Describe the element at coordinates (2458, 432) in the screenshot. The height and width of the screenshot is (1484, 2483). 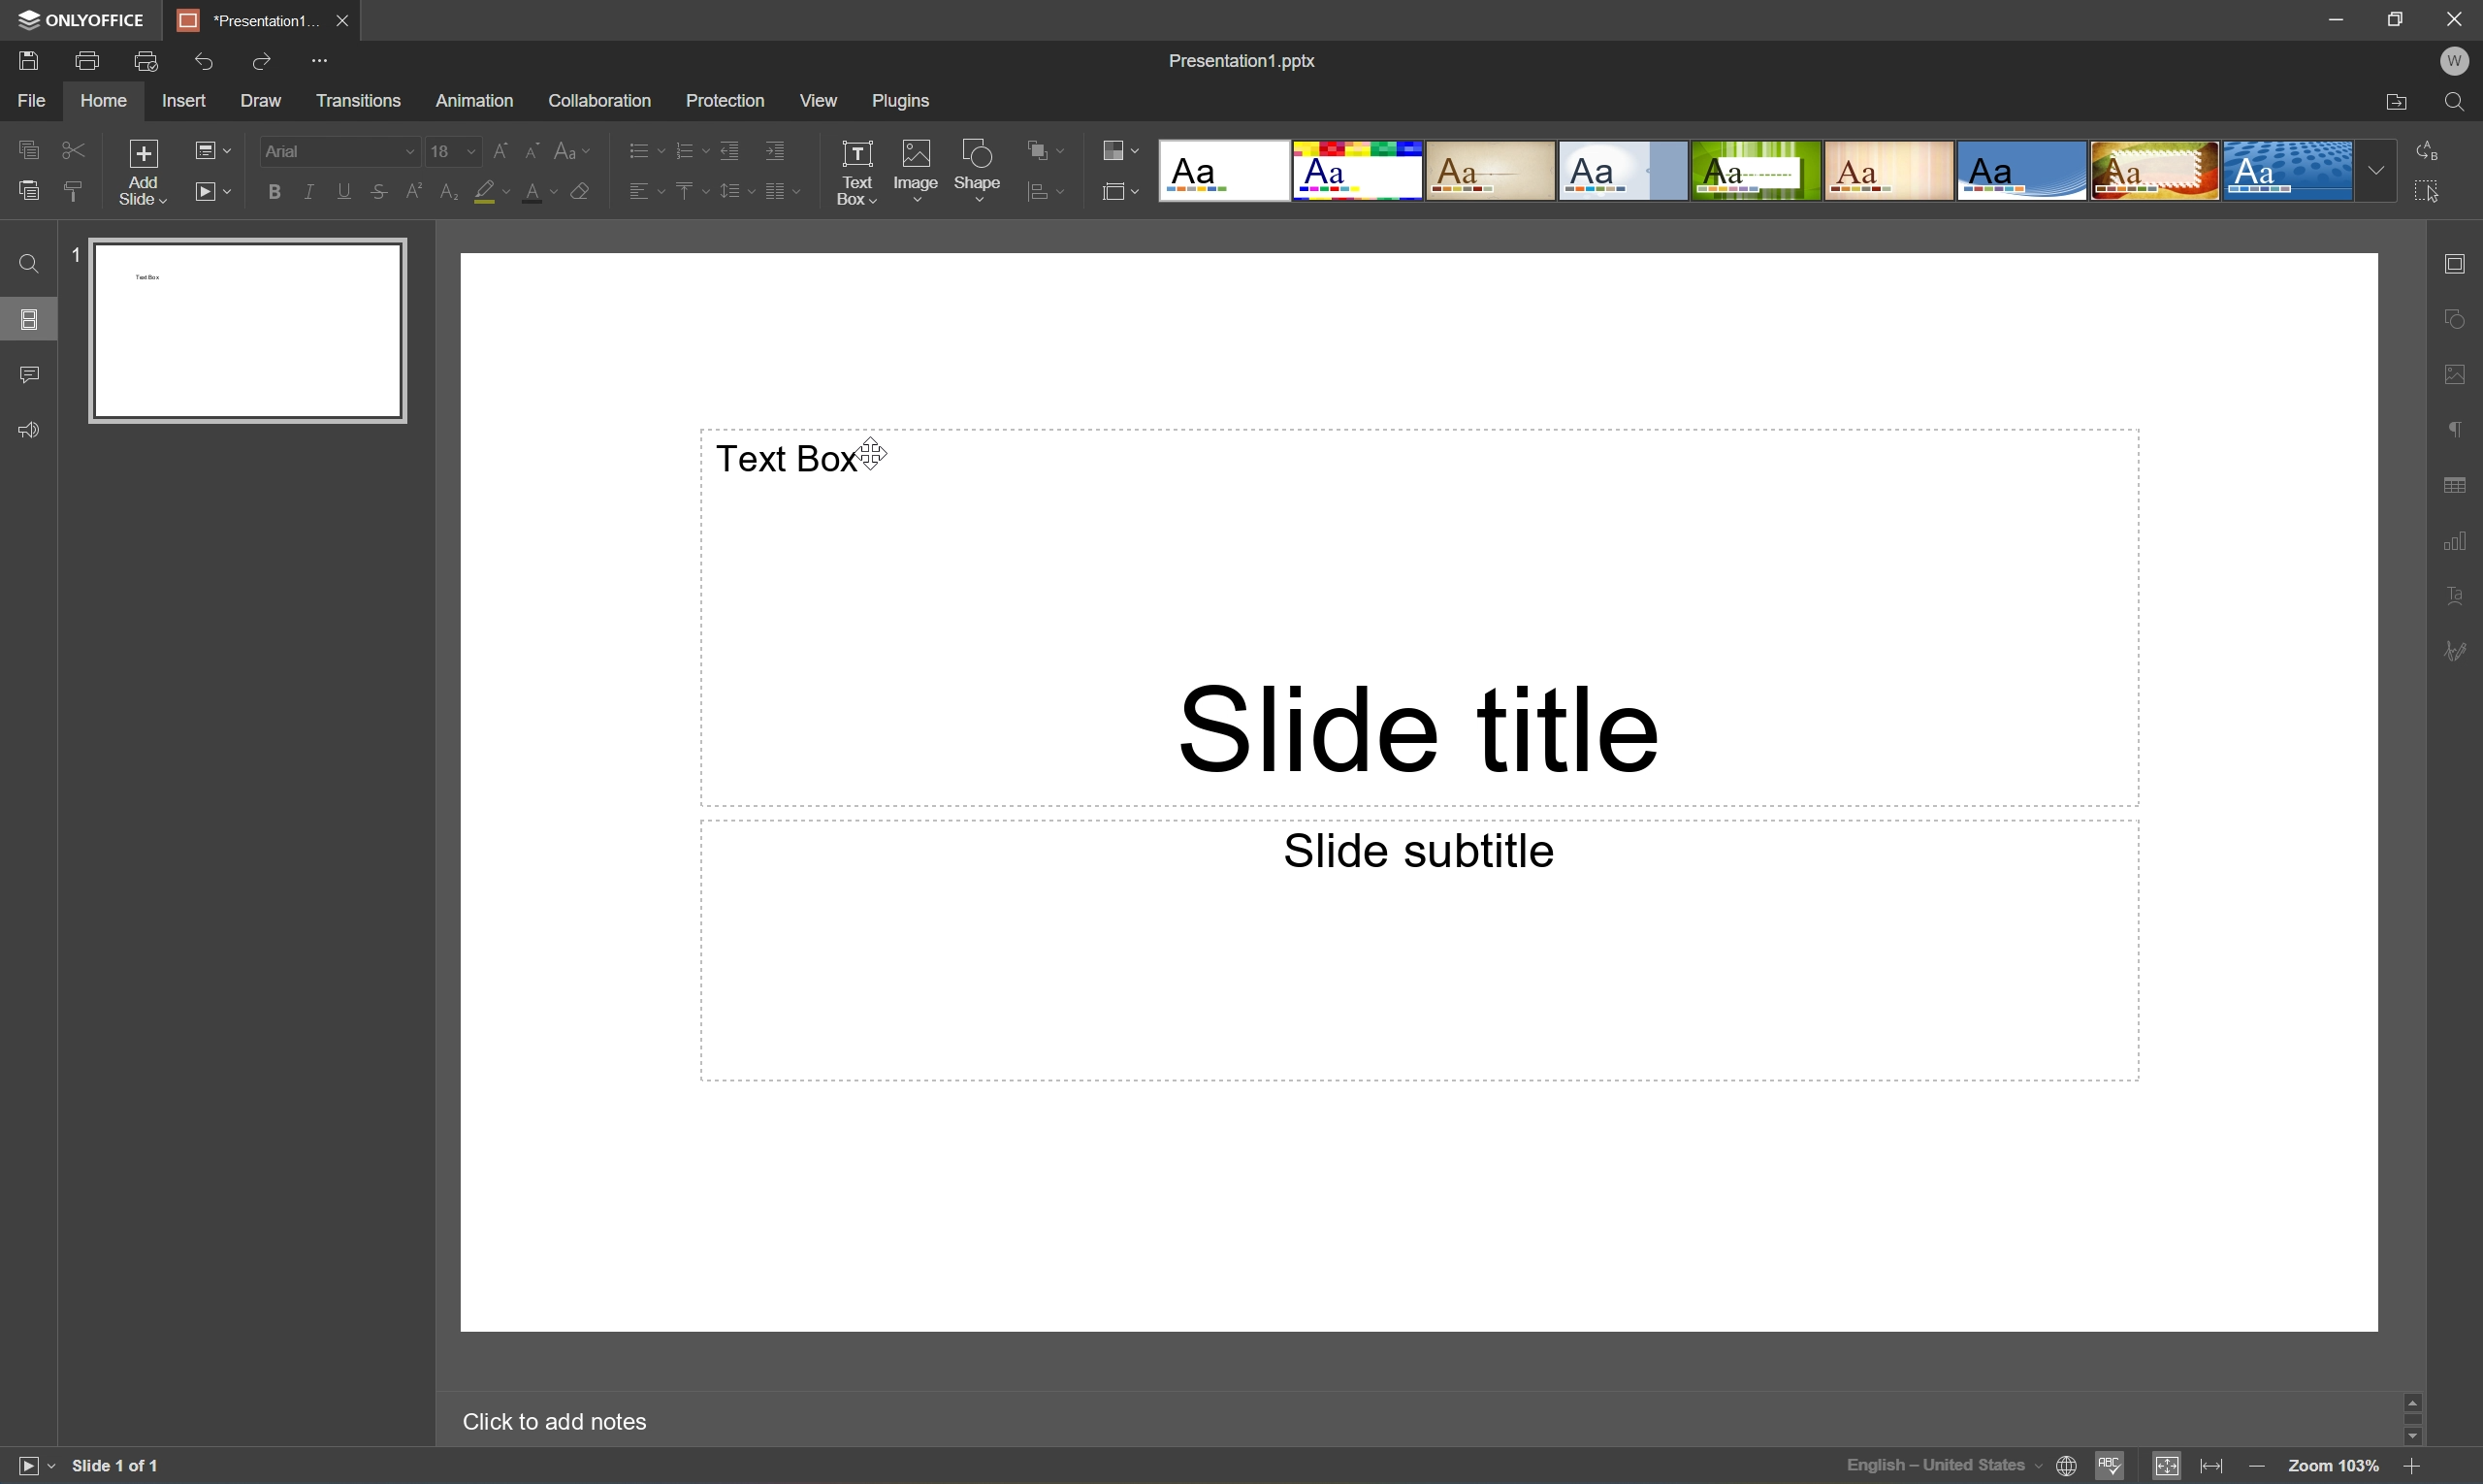
I see `Paragraph settings` at that location.